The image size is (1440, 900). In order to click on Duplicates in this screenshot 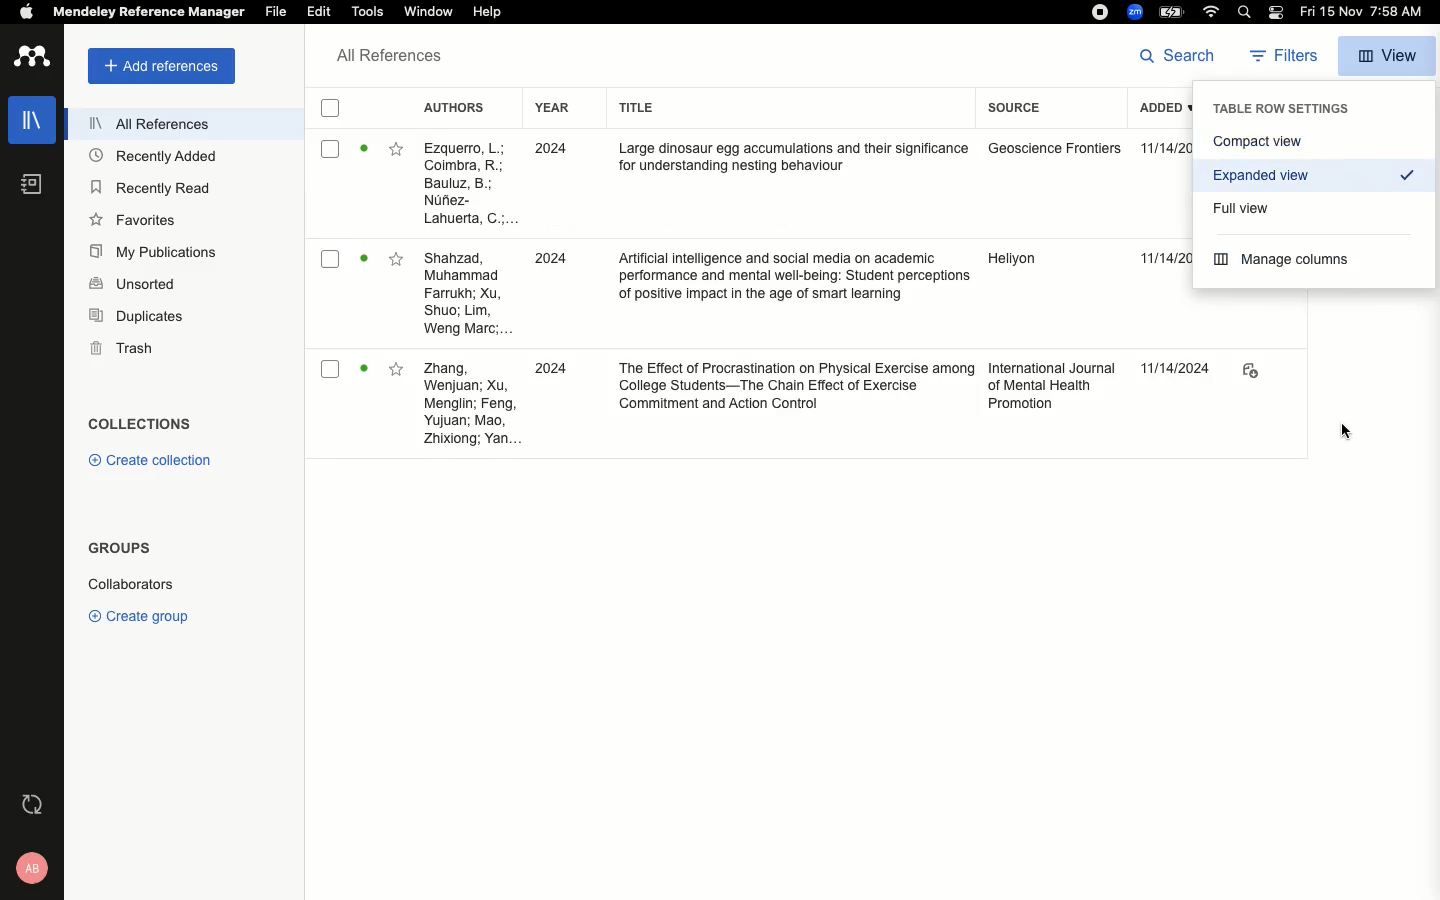, I will do `click(134, 318)`.